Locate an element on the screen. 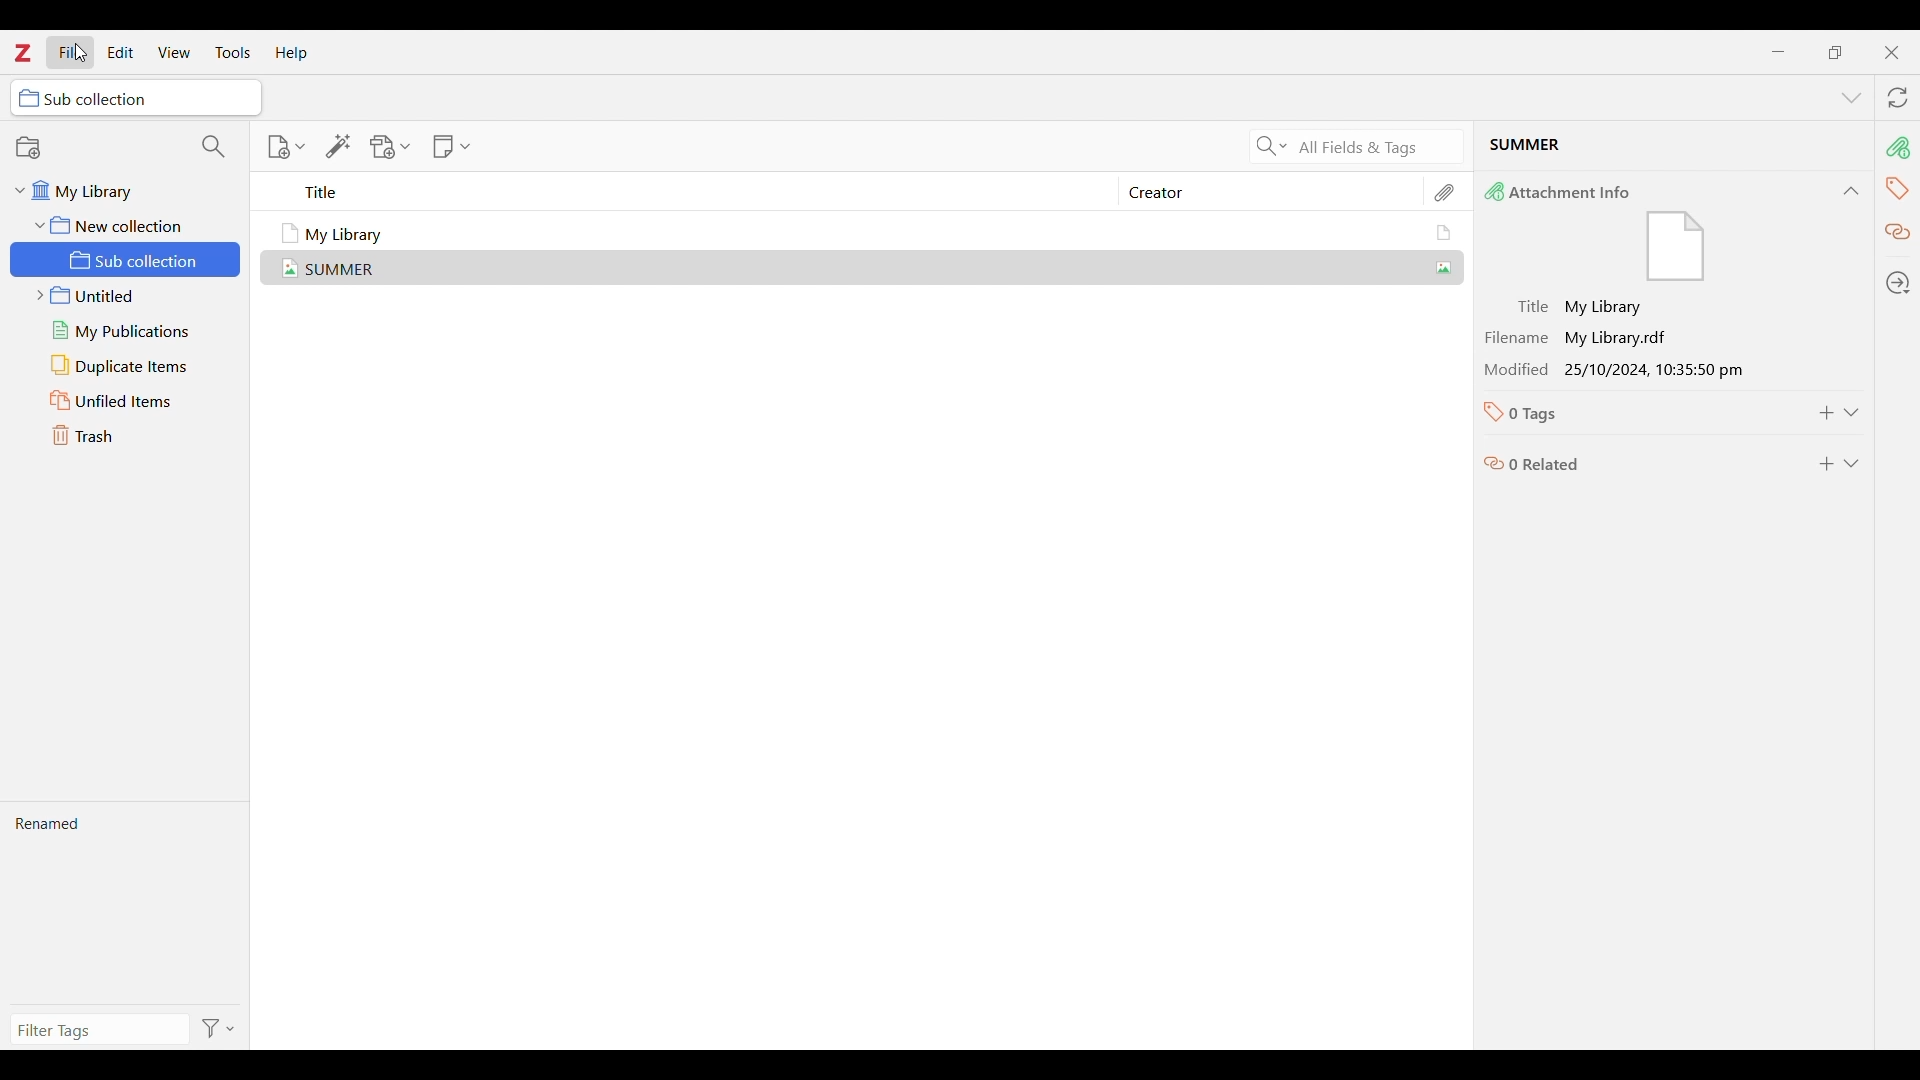 Image resolution: width=1920 pixels, height=1080 pixels. Sub collection is located at coordinates (128, 259).